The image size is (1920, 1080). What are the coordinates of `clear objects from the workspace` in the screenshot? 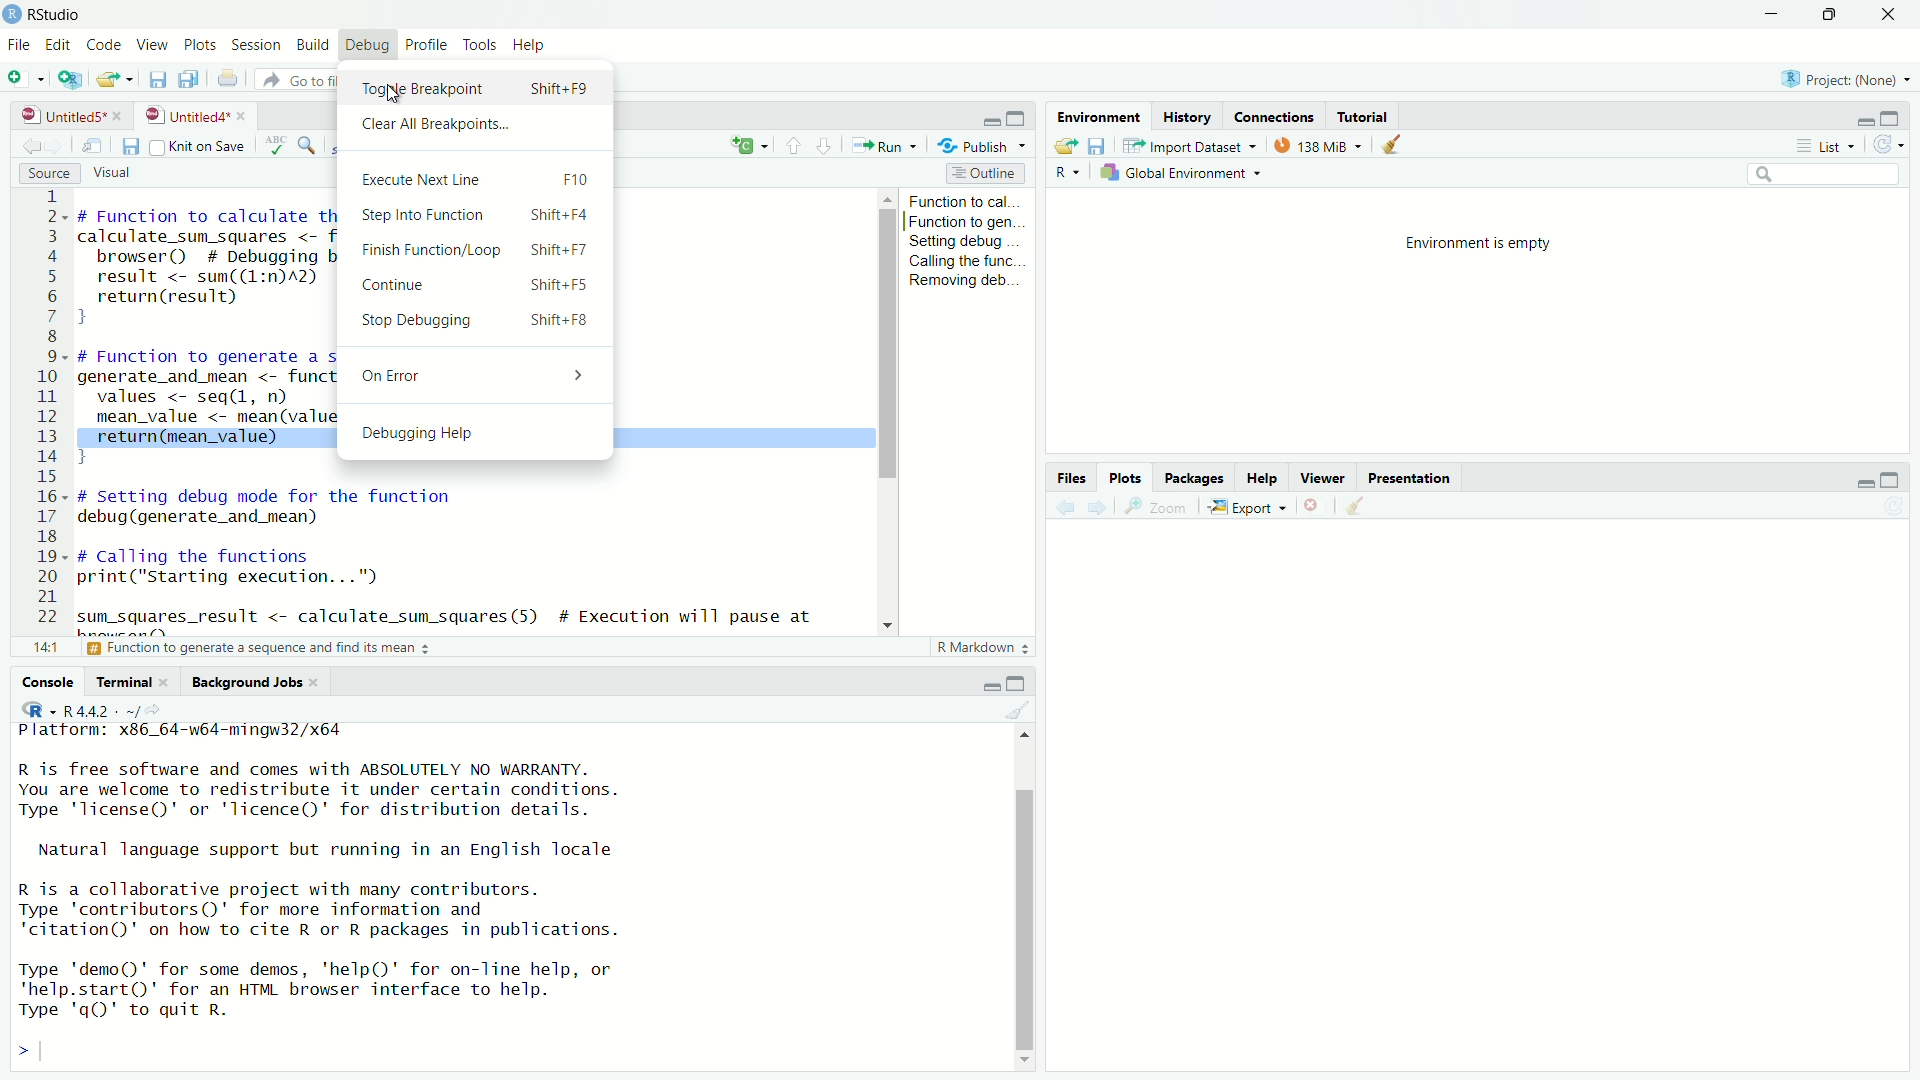 It's located at (1407, 147).